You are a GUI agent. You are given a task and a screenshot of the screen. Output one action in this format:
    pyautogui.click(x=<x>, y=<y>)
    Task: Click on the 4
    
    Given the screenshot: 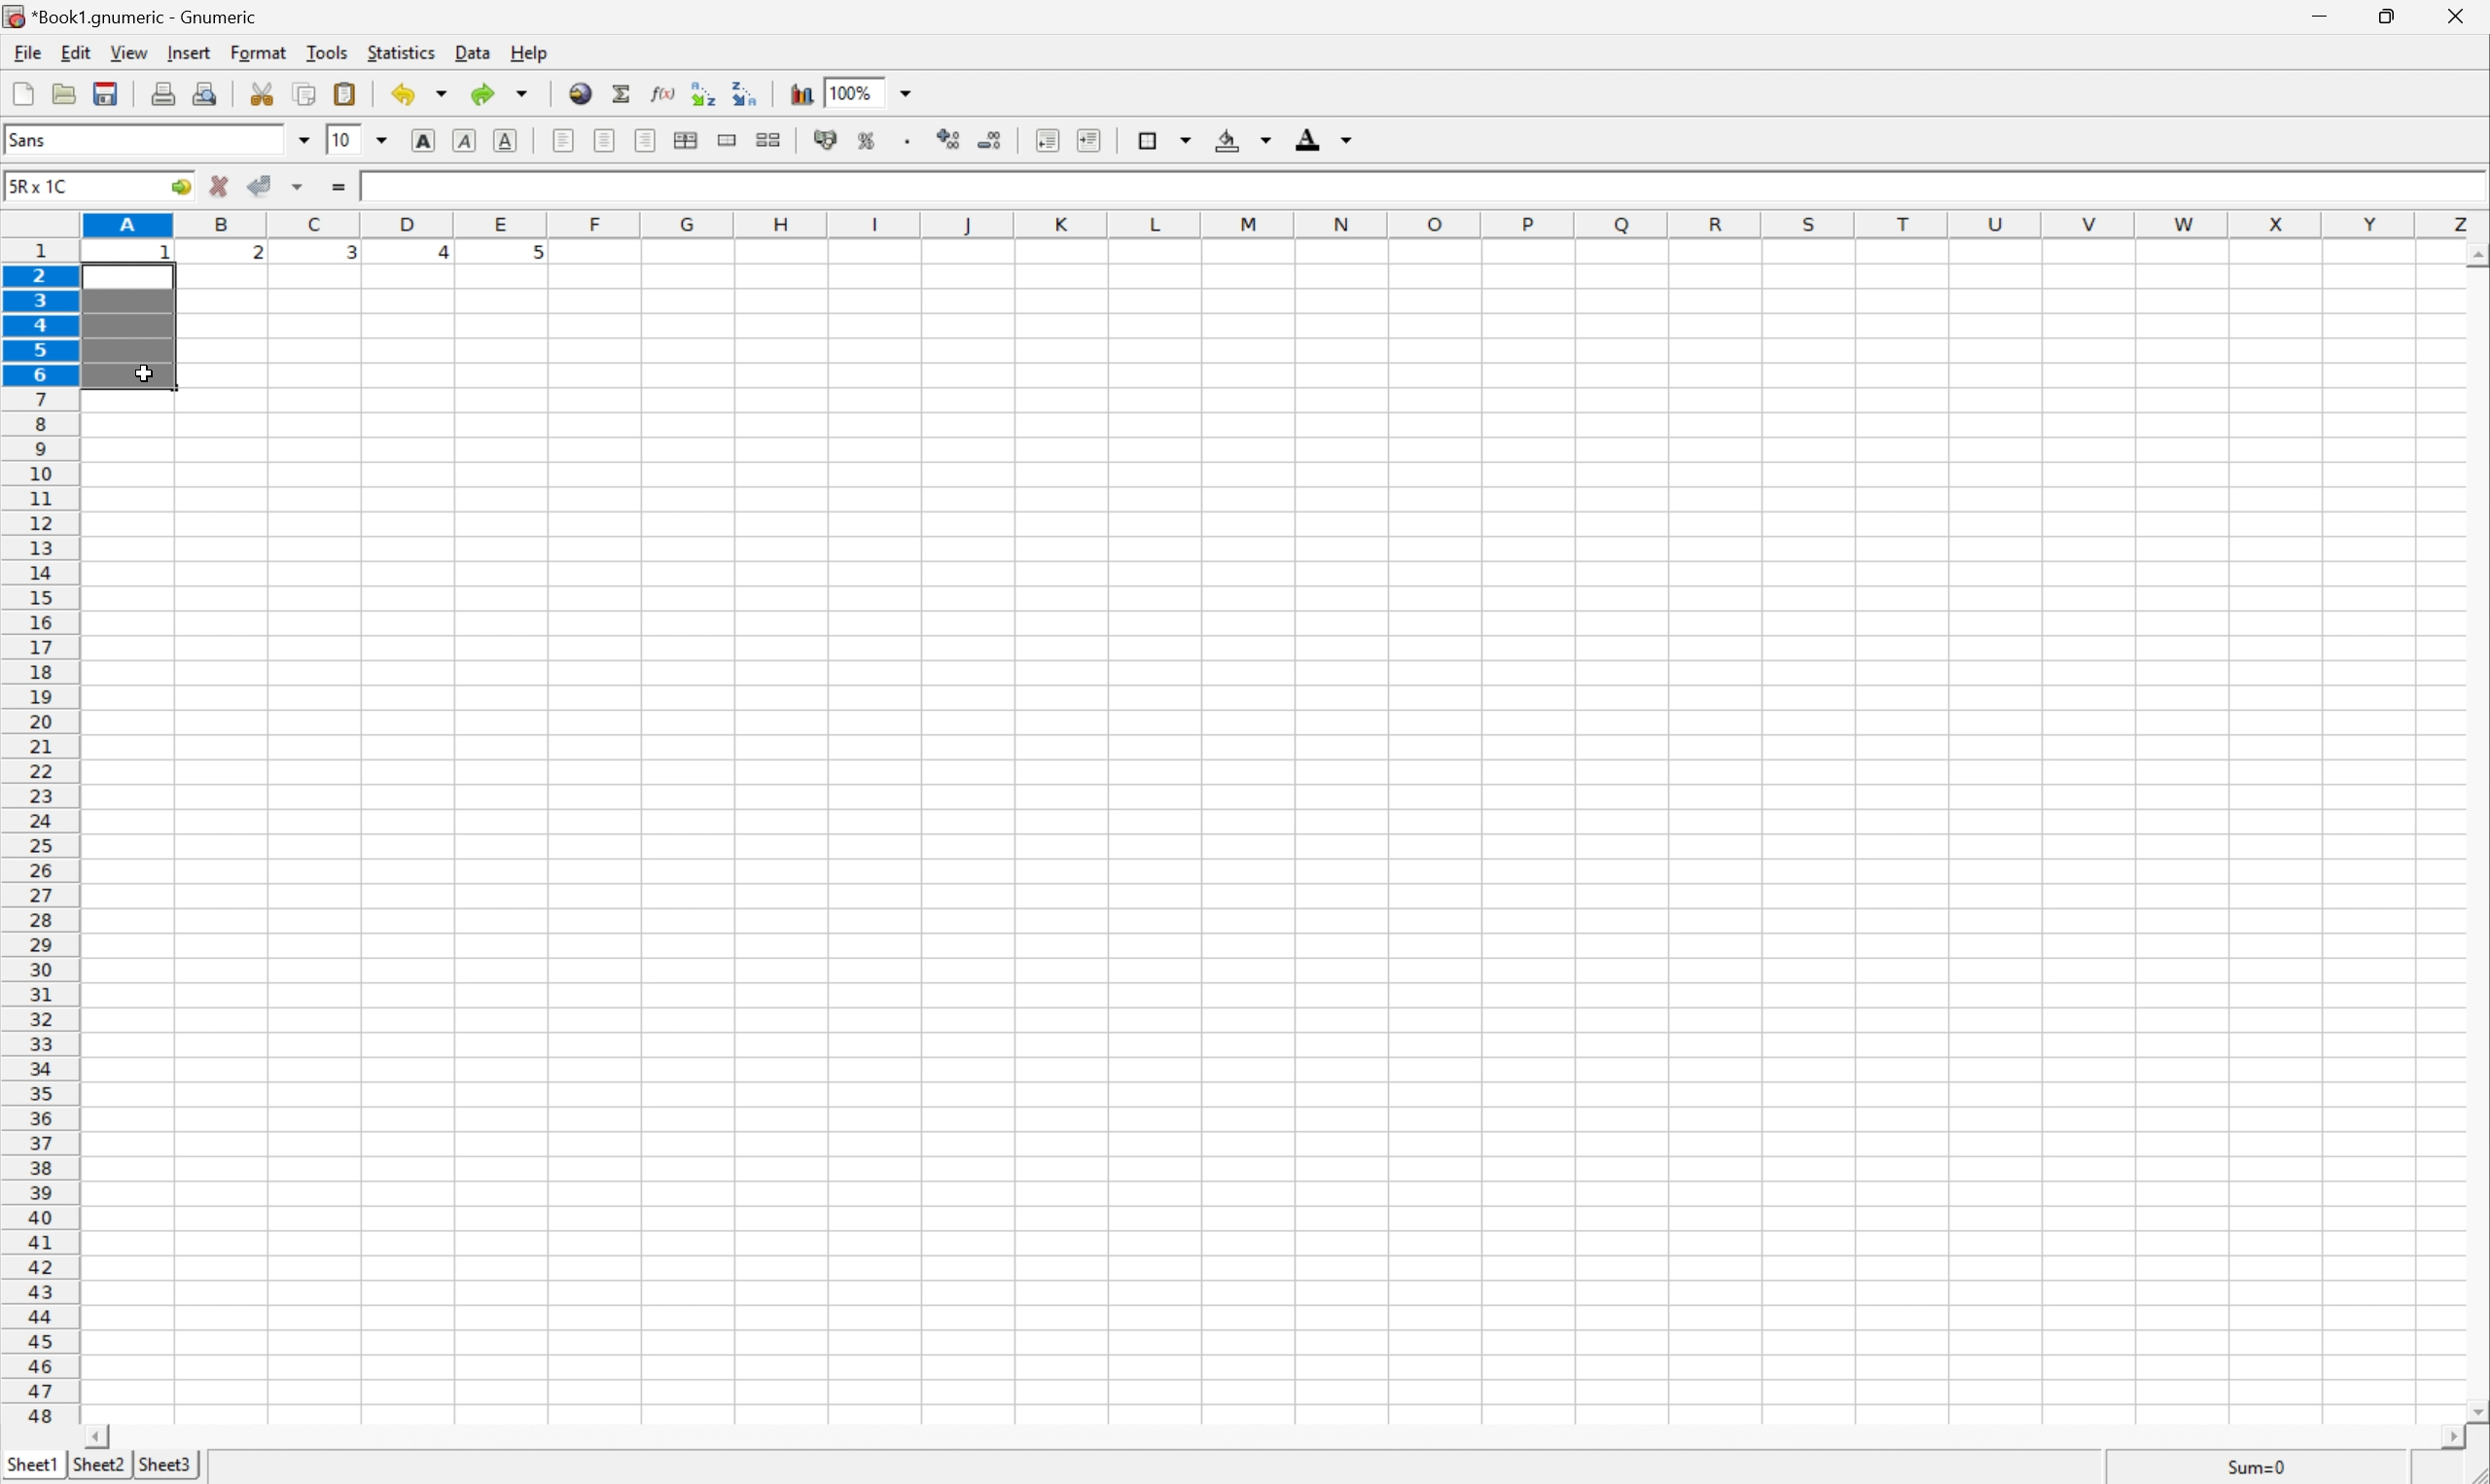 What is the action you would take?
    pyautogui.click(x=434, y=254)
    